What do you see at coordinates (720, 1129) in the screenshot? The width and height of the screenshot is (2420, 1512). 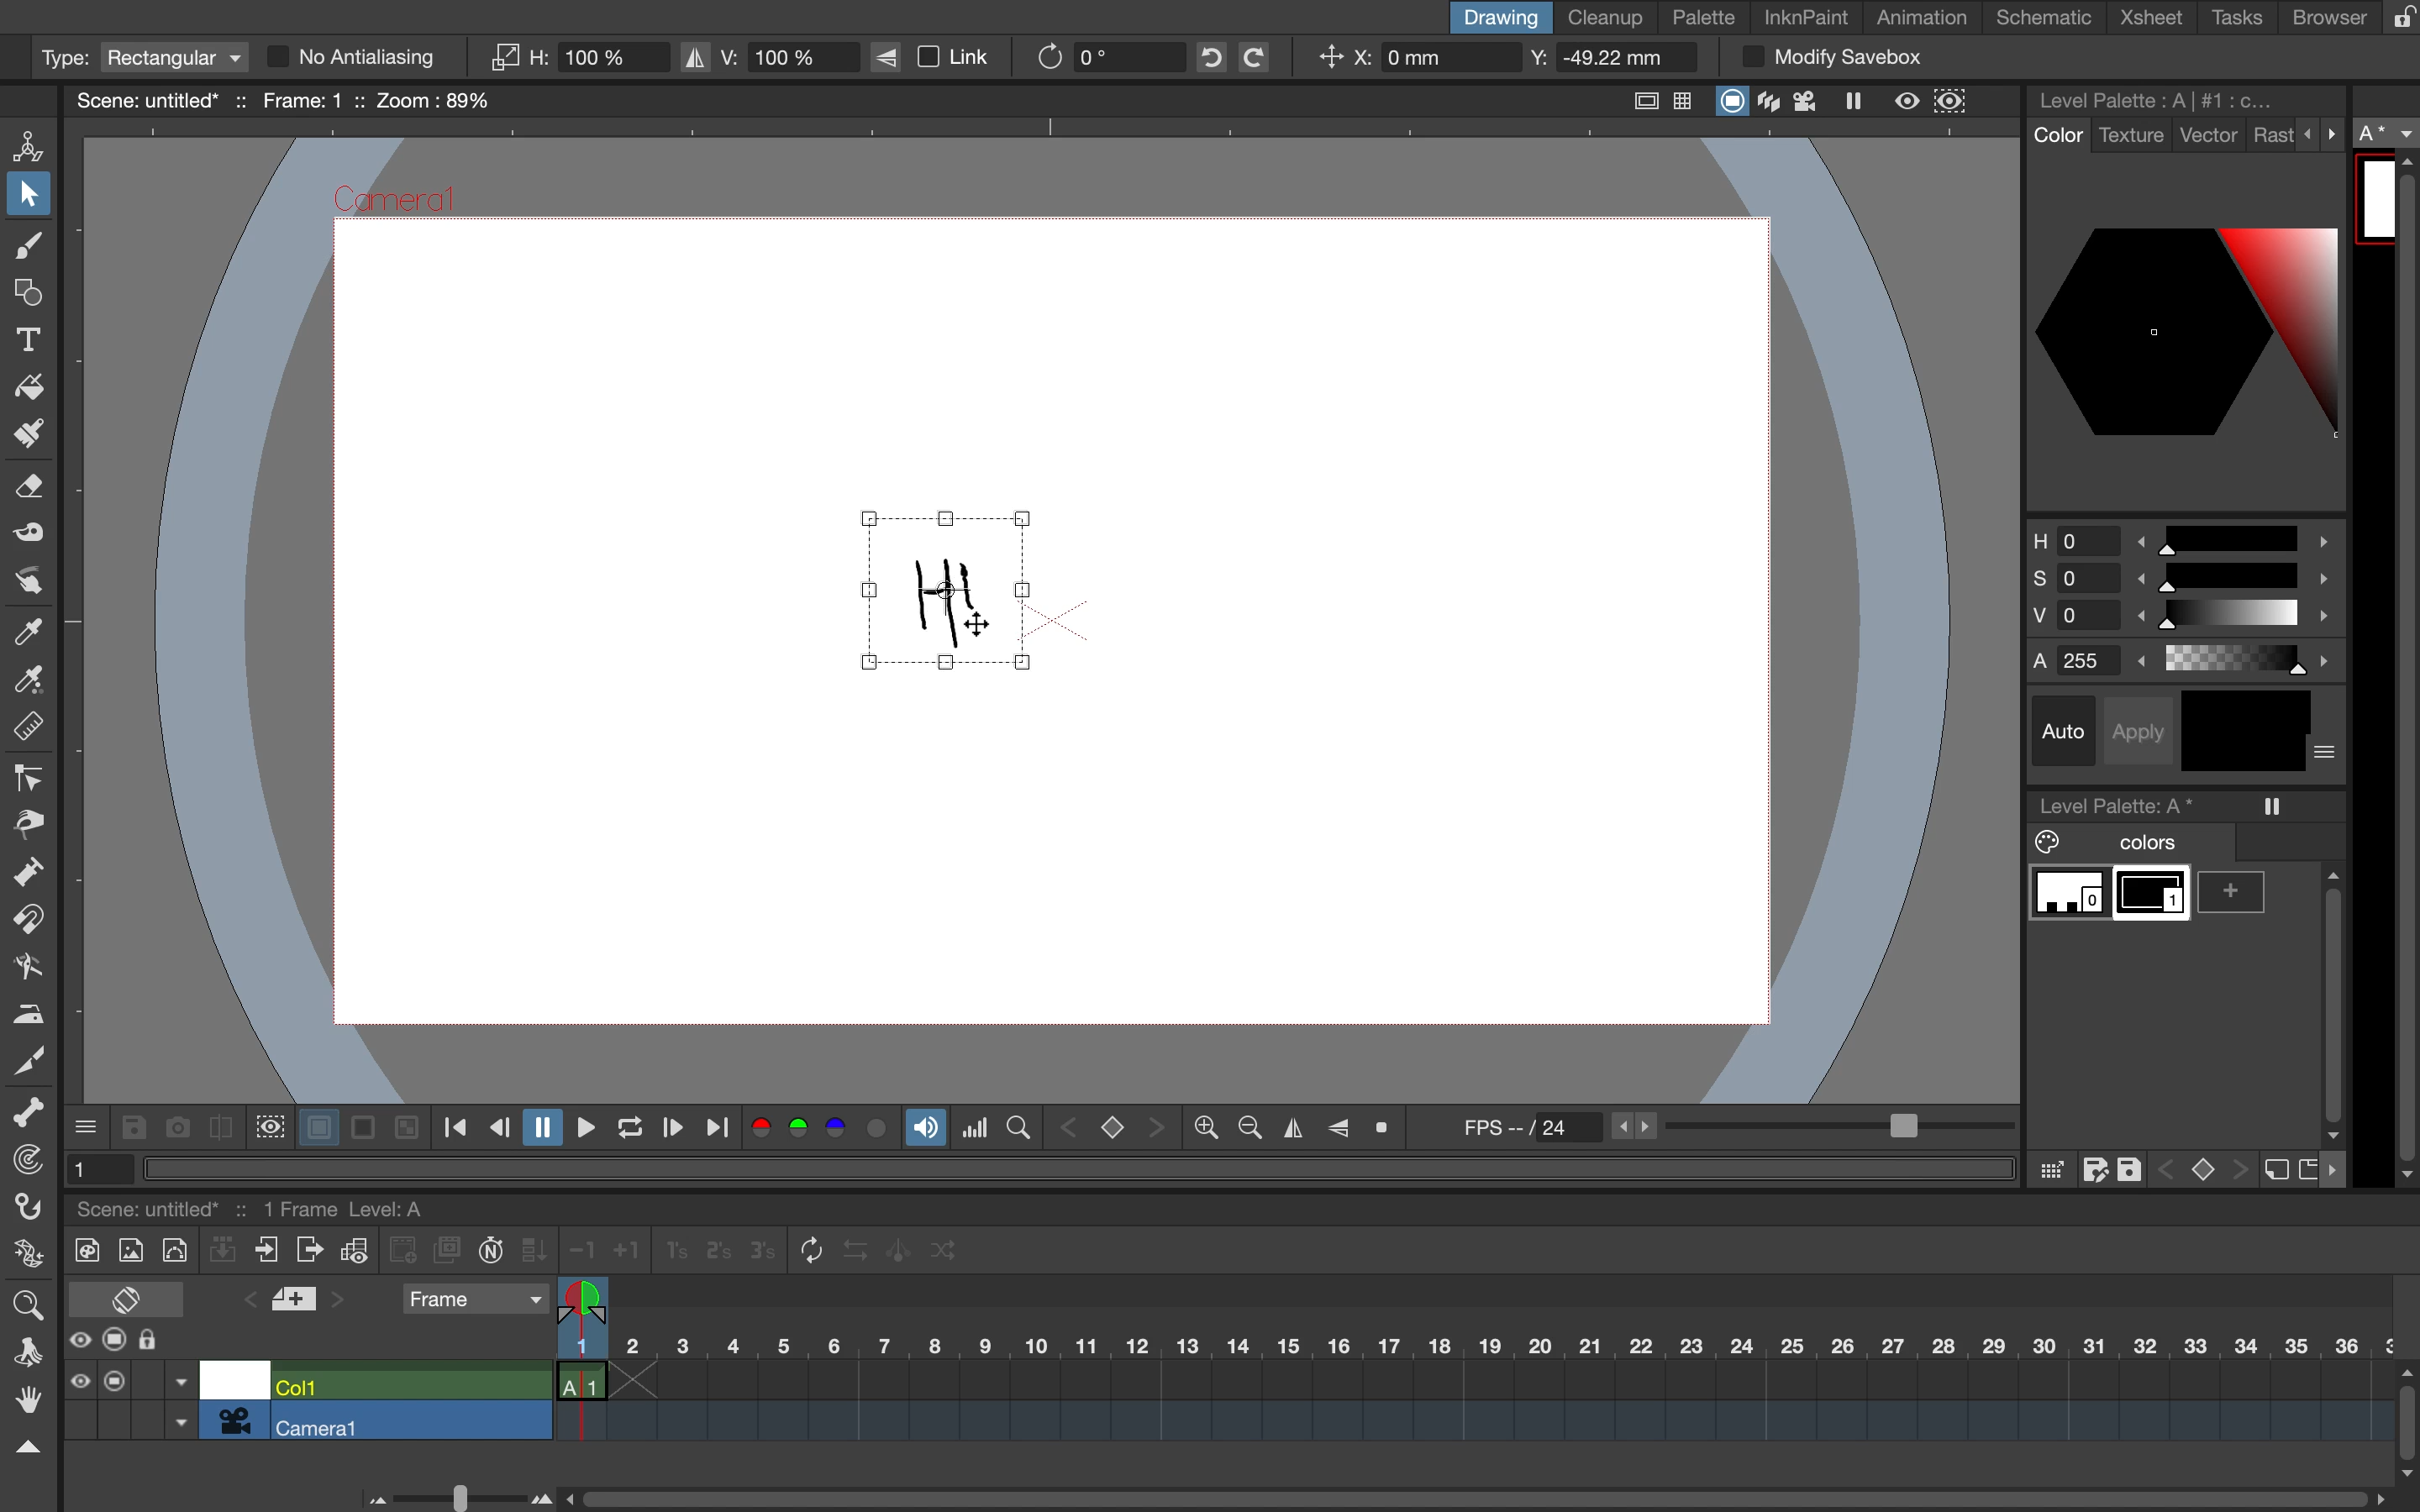 I see `last frame` at bounding box center [720, 1129].